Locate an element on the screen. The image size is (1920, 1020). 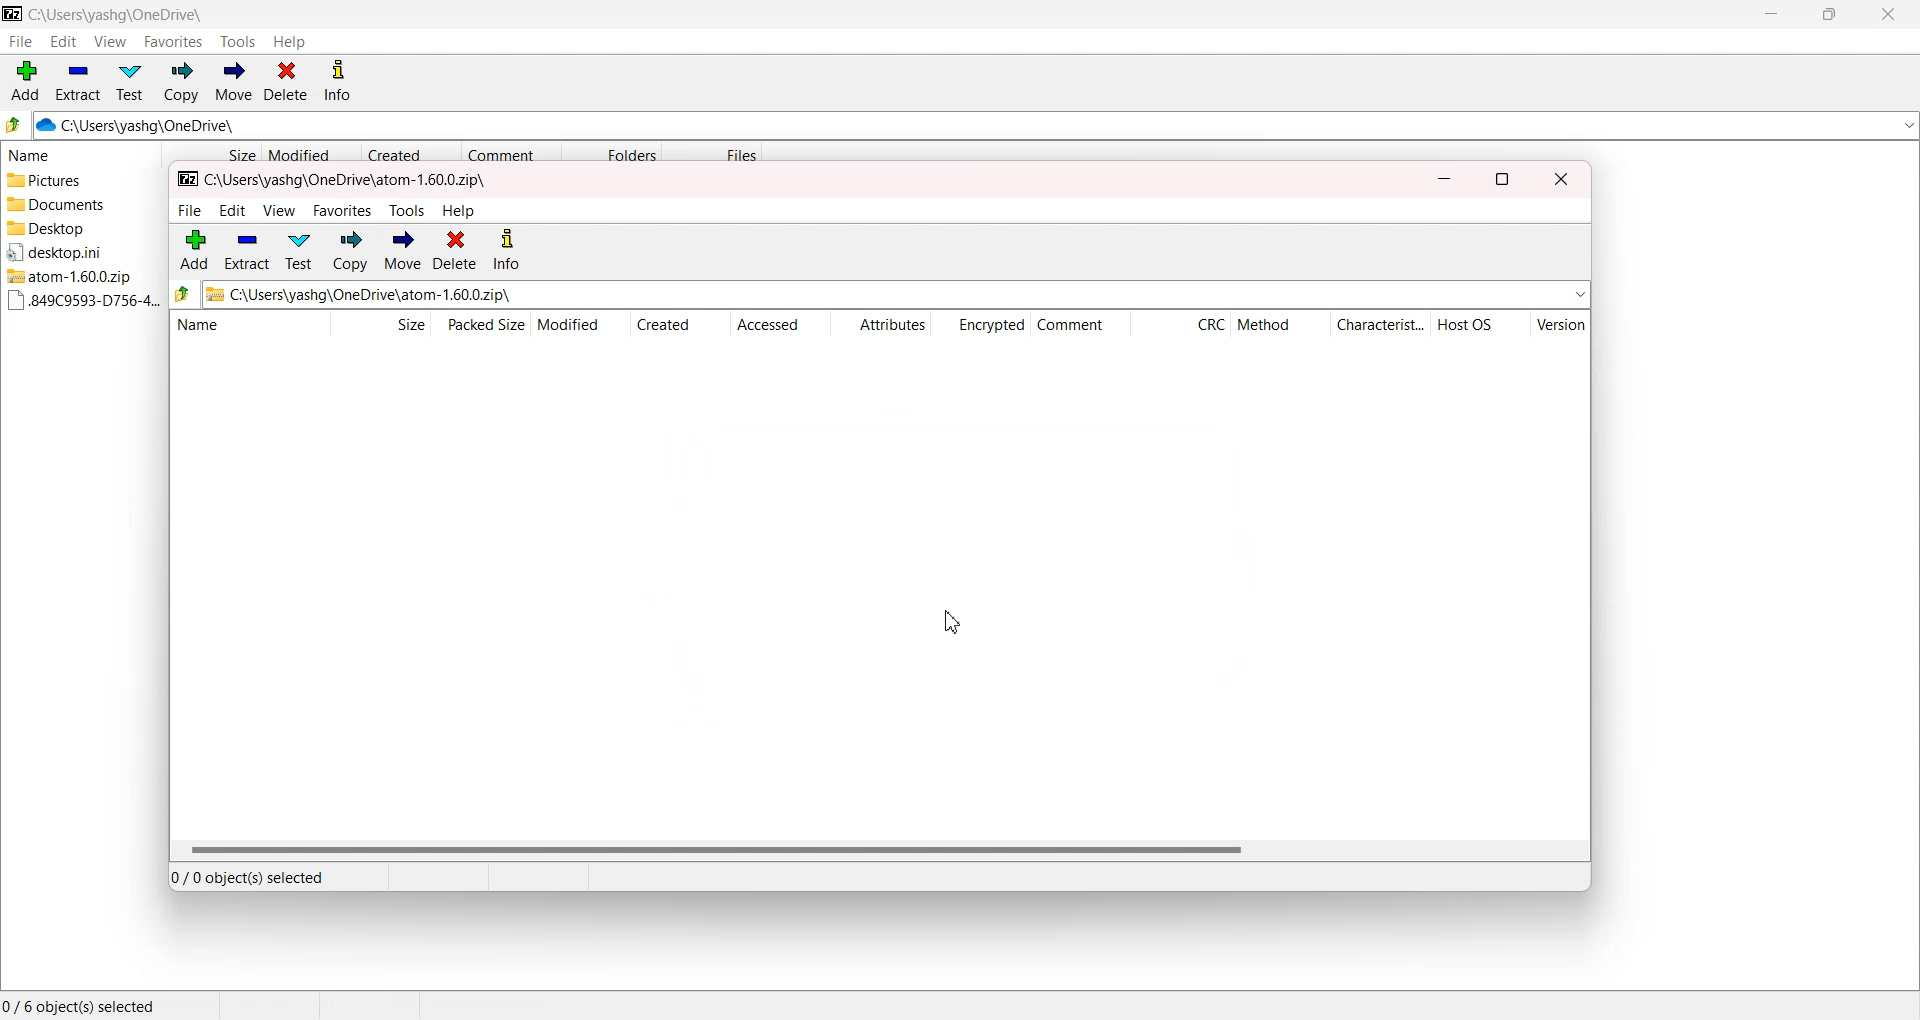
Accessed is located at coordinates (778, 326).